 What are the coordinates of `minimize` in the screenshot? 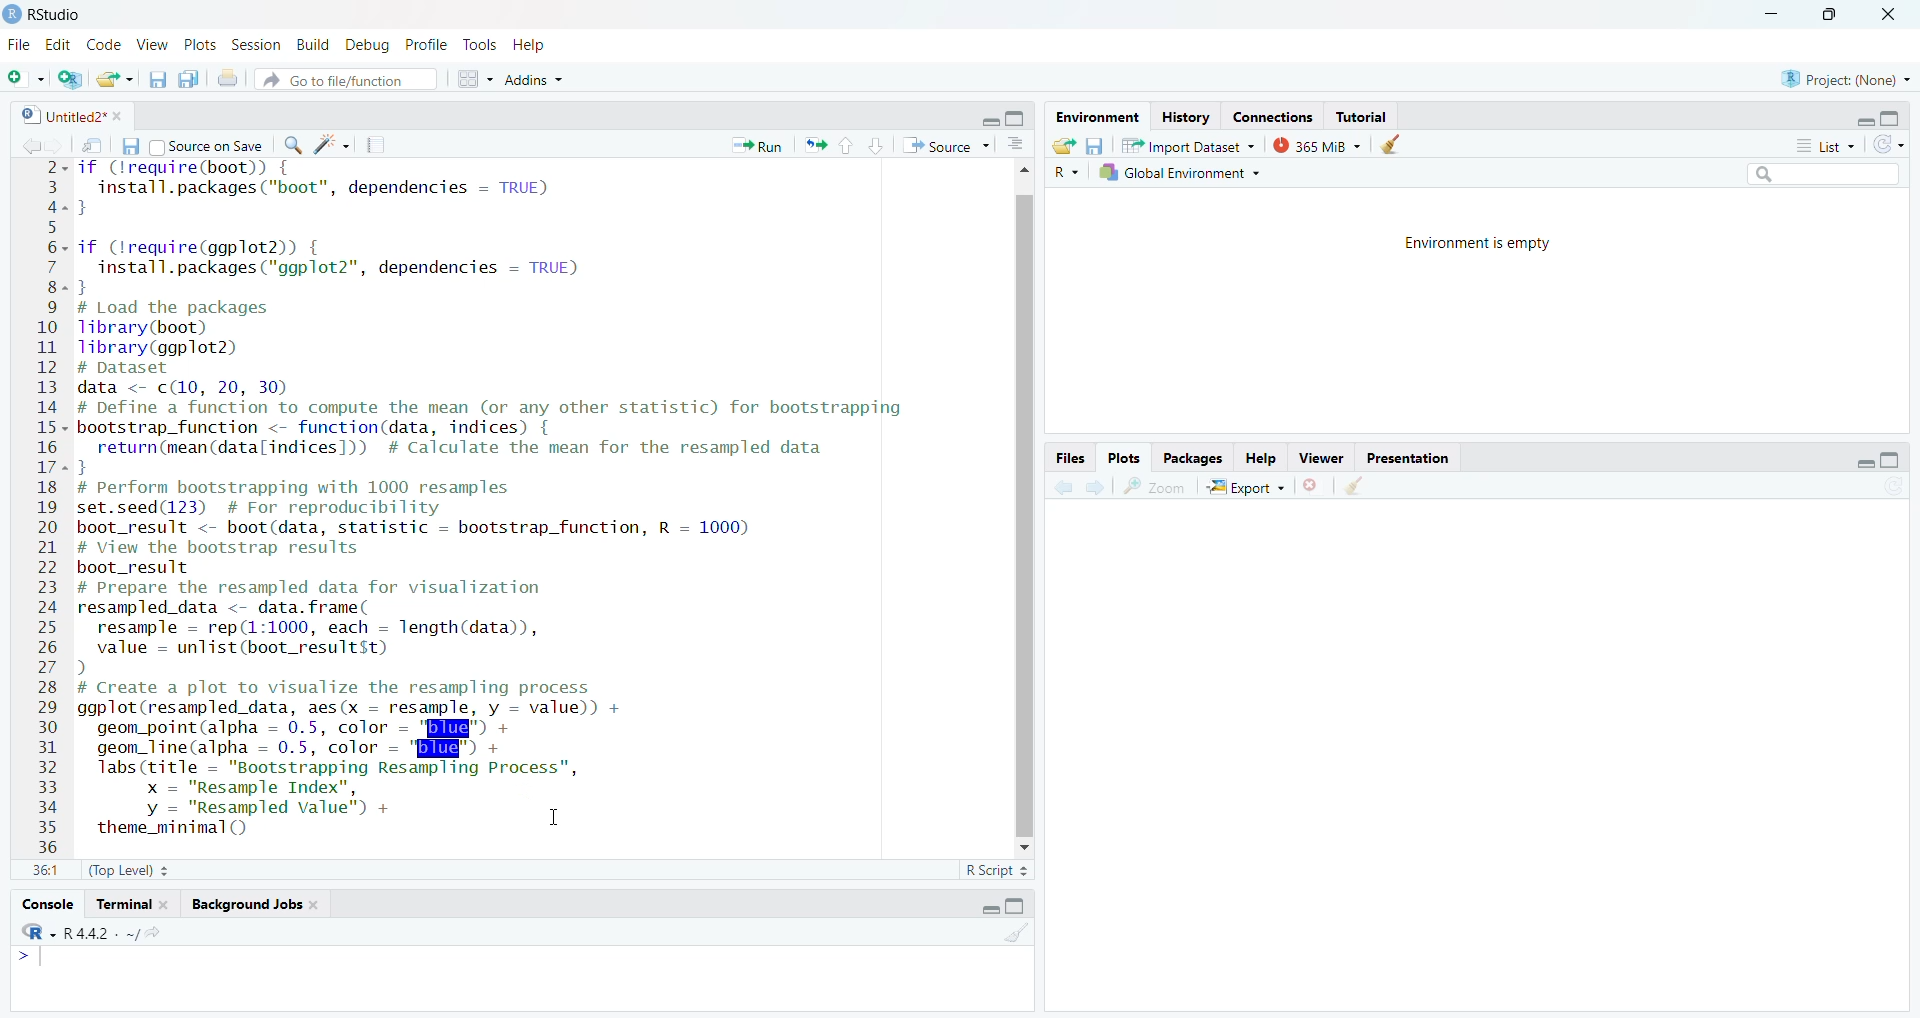 It's located at (1771, 17).